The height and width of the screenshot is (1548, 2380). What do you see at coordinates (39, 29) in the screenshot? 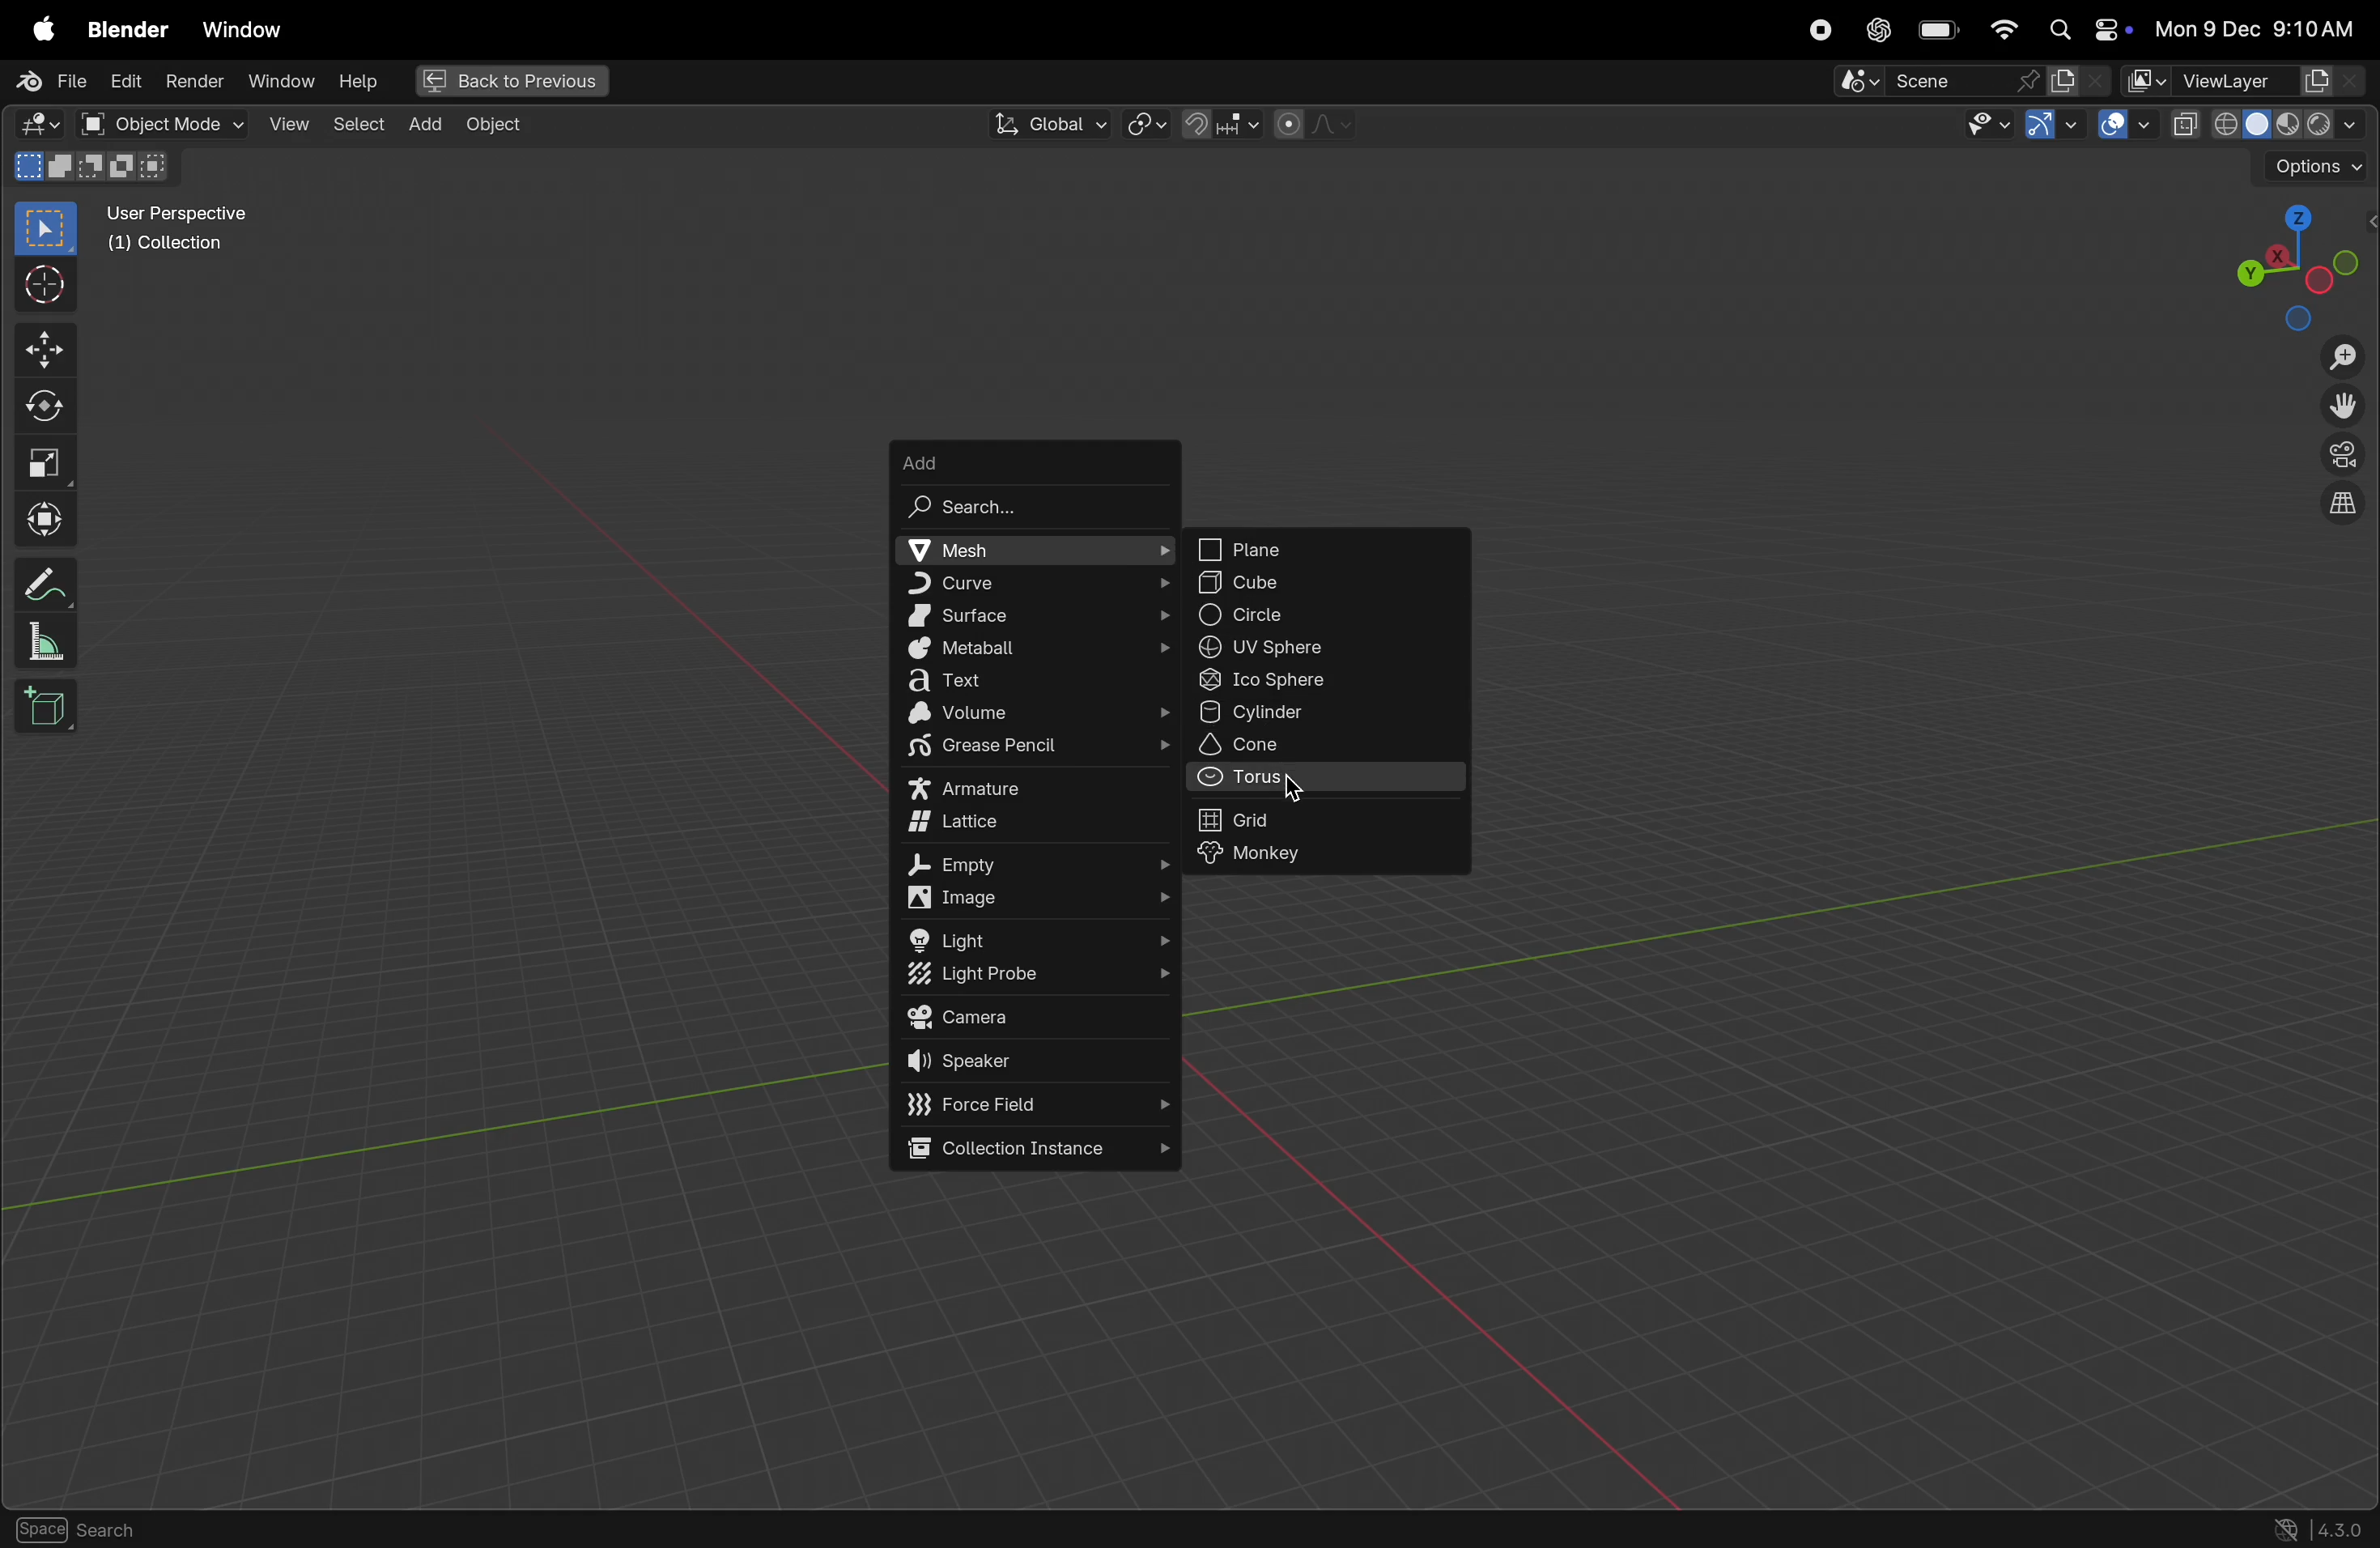
I see `apple menu` at bounding box center [39, 29].